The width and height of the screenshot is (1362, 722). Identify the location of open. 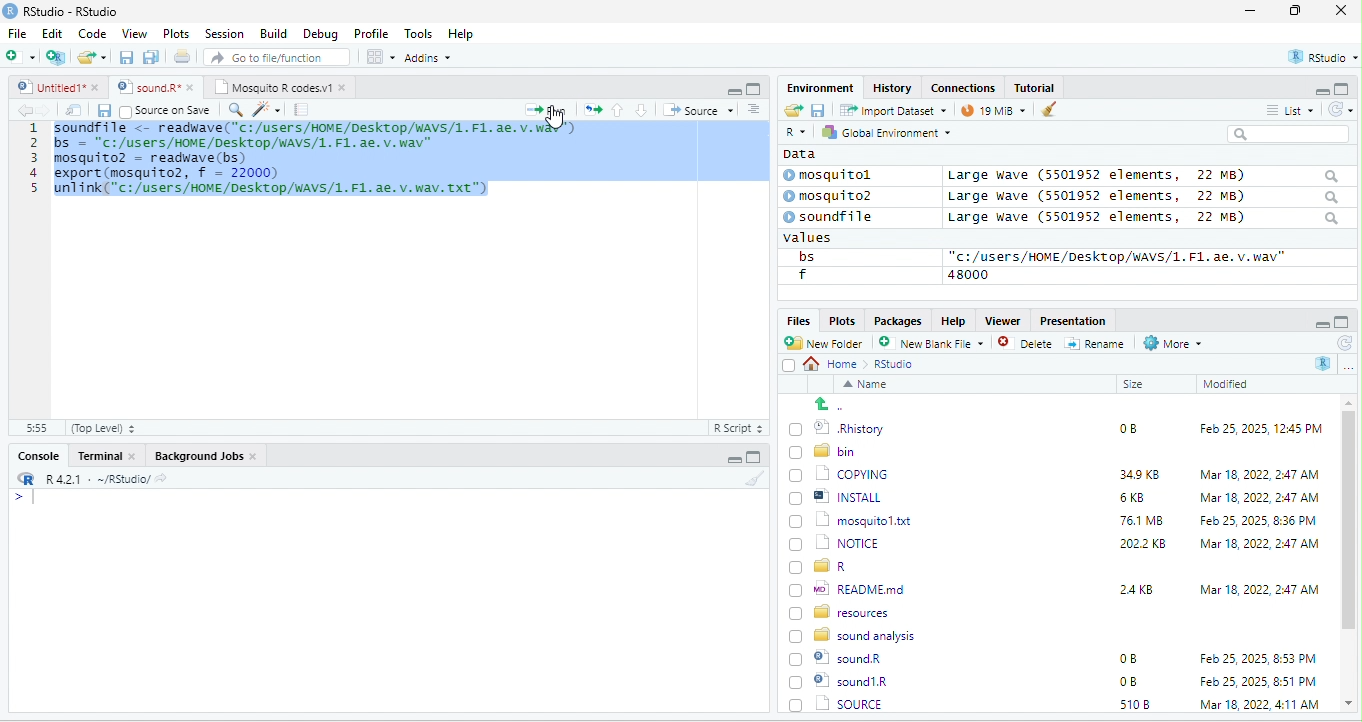
(792, 111).